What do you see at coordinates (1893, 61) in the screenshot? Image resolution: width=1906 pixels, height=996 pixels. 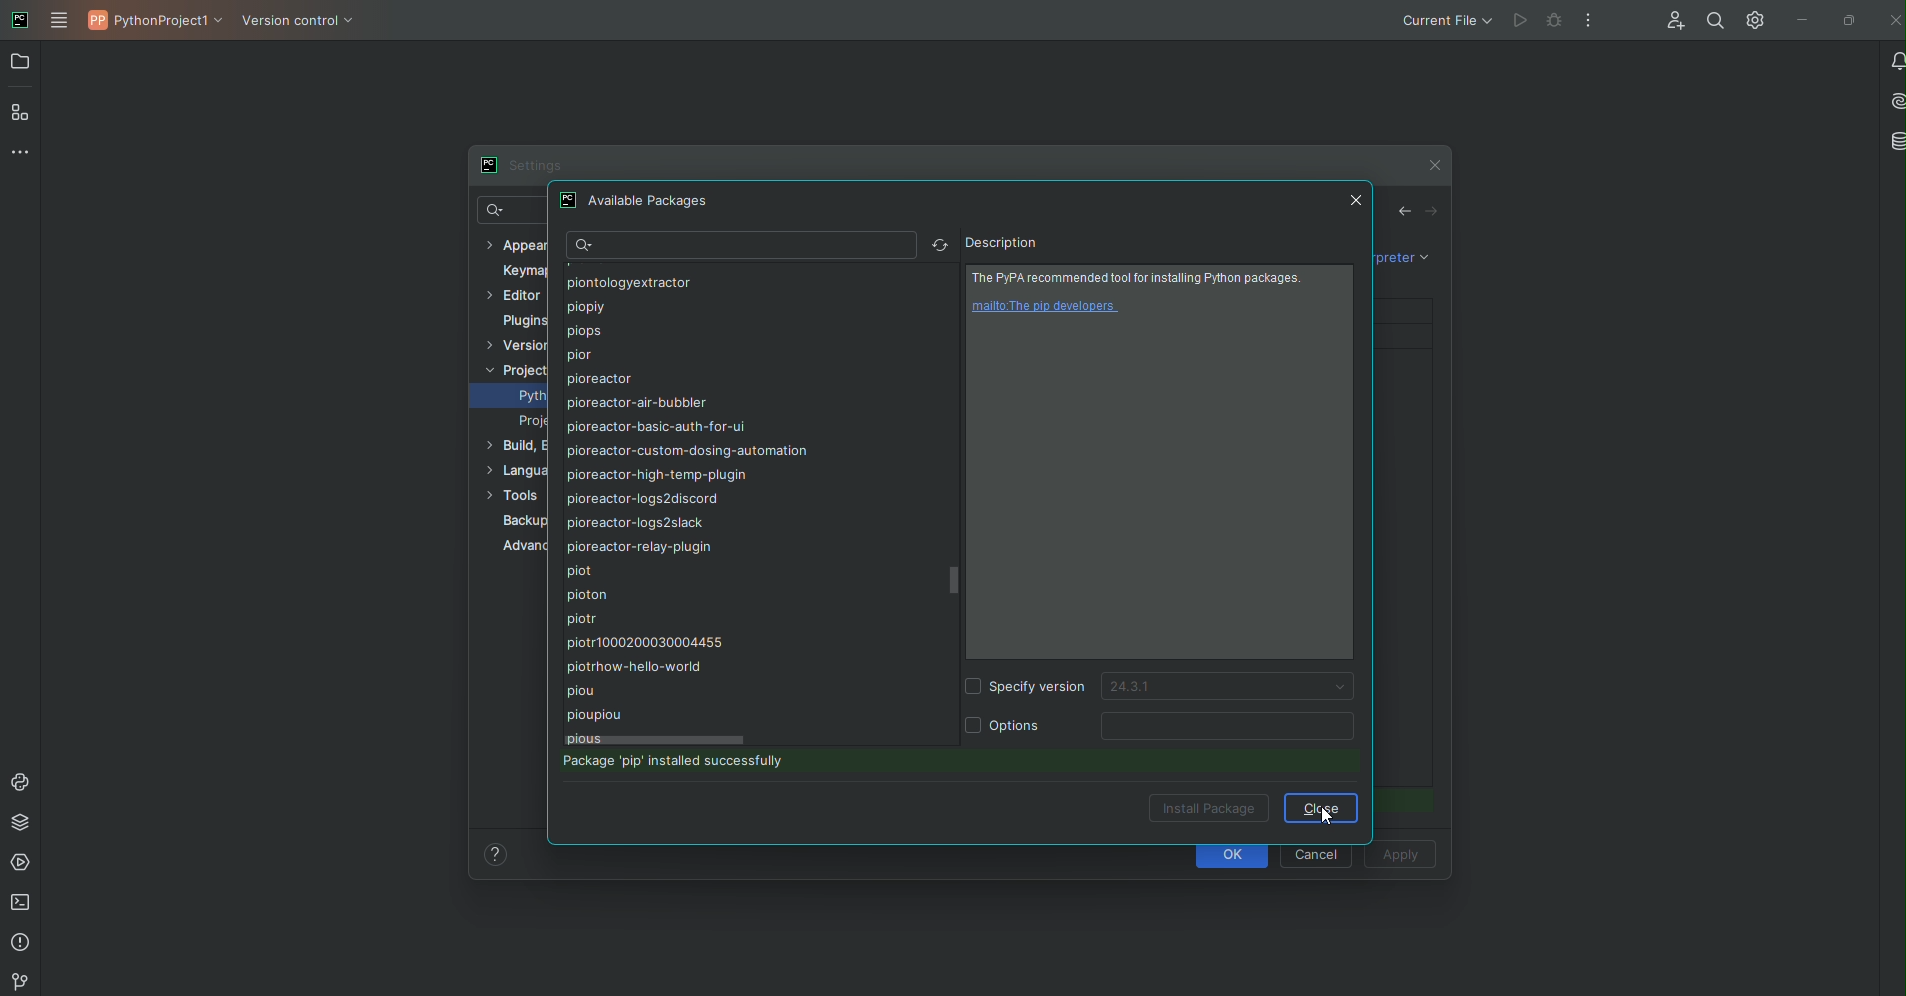 I see `Notifications` at bounding box center [1893, 61].